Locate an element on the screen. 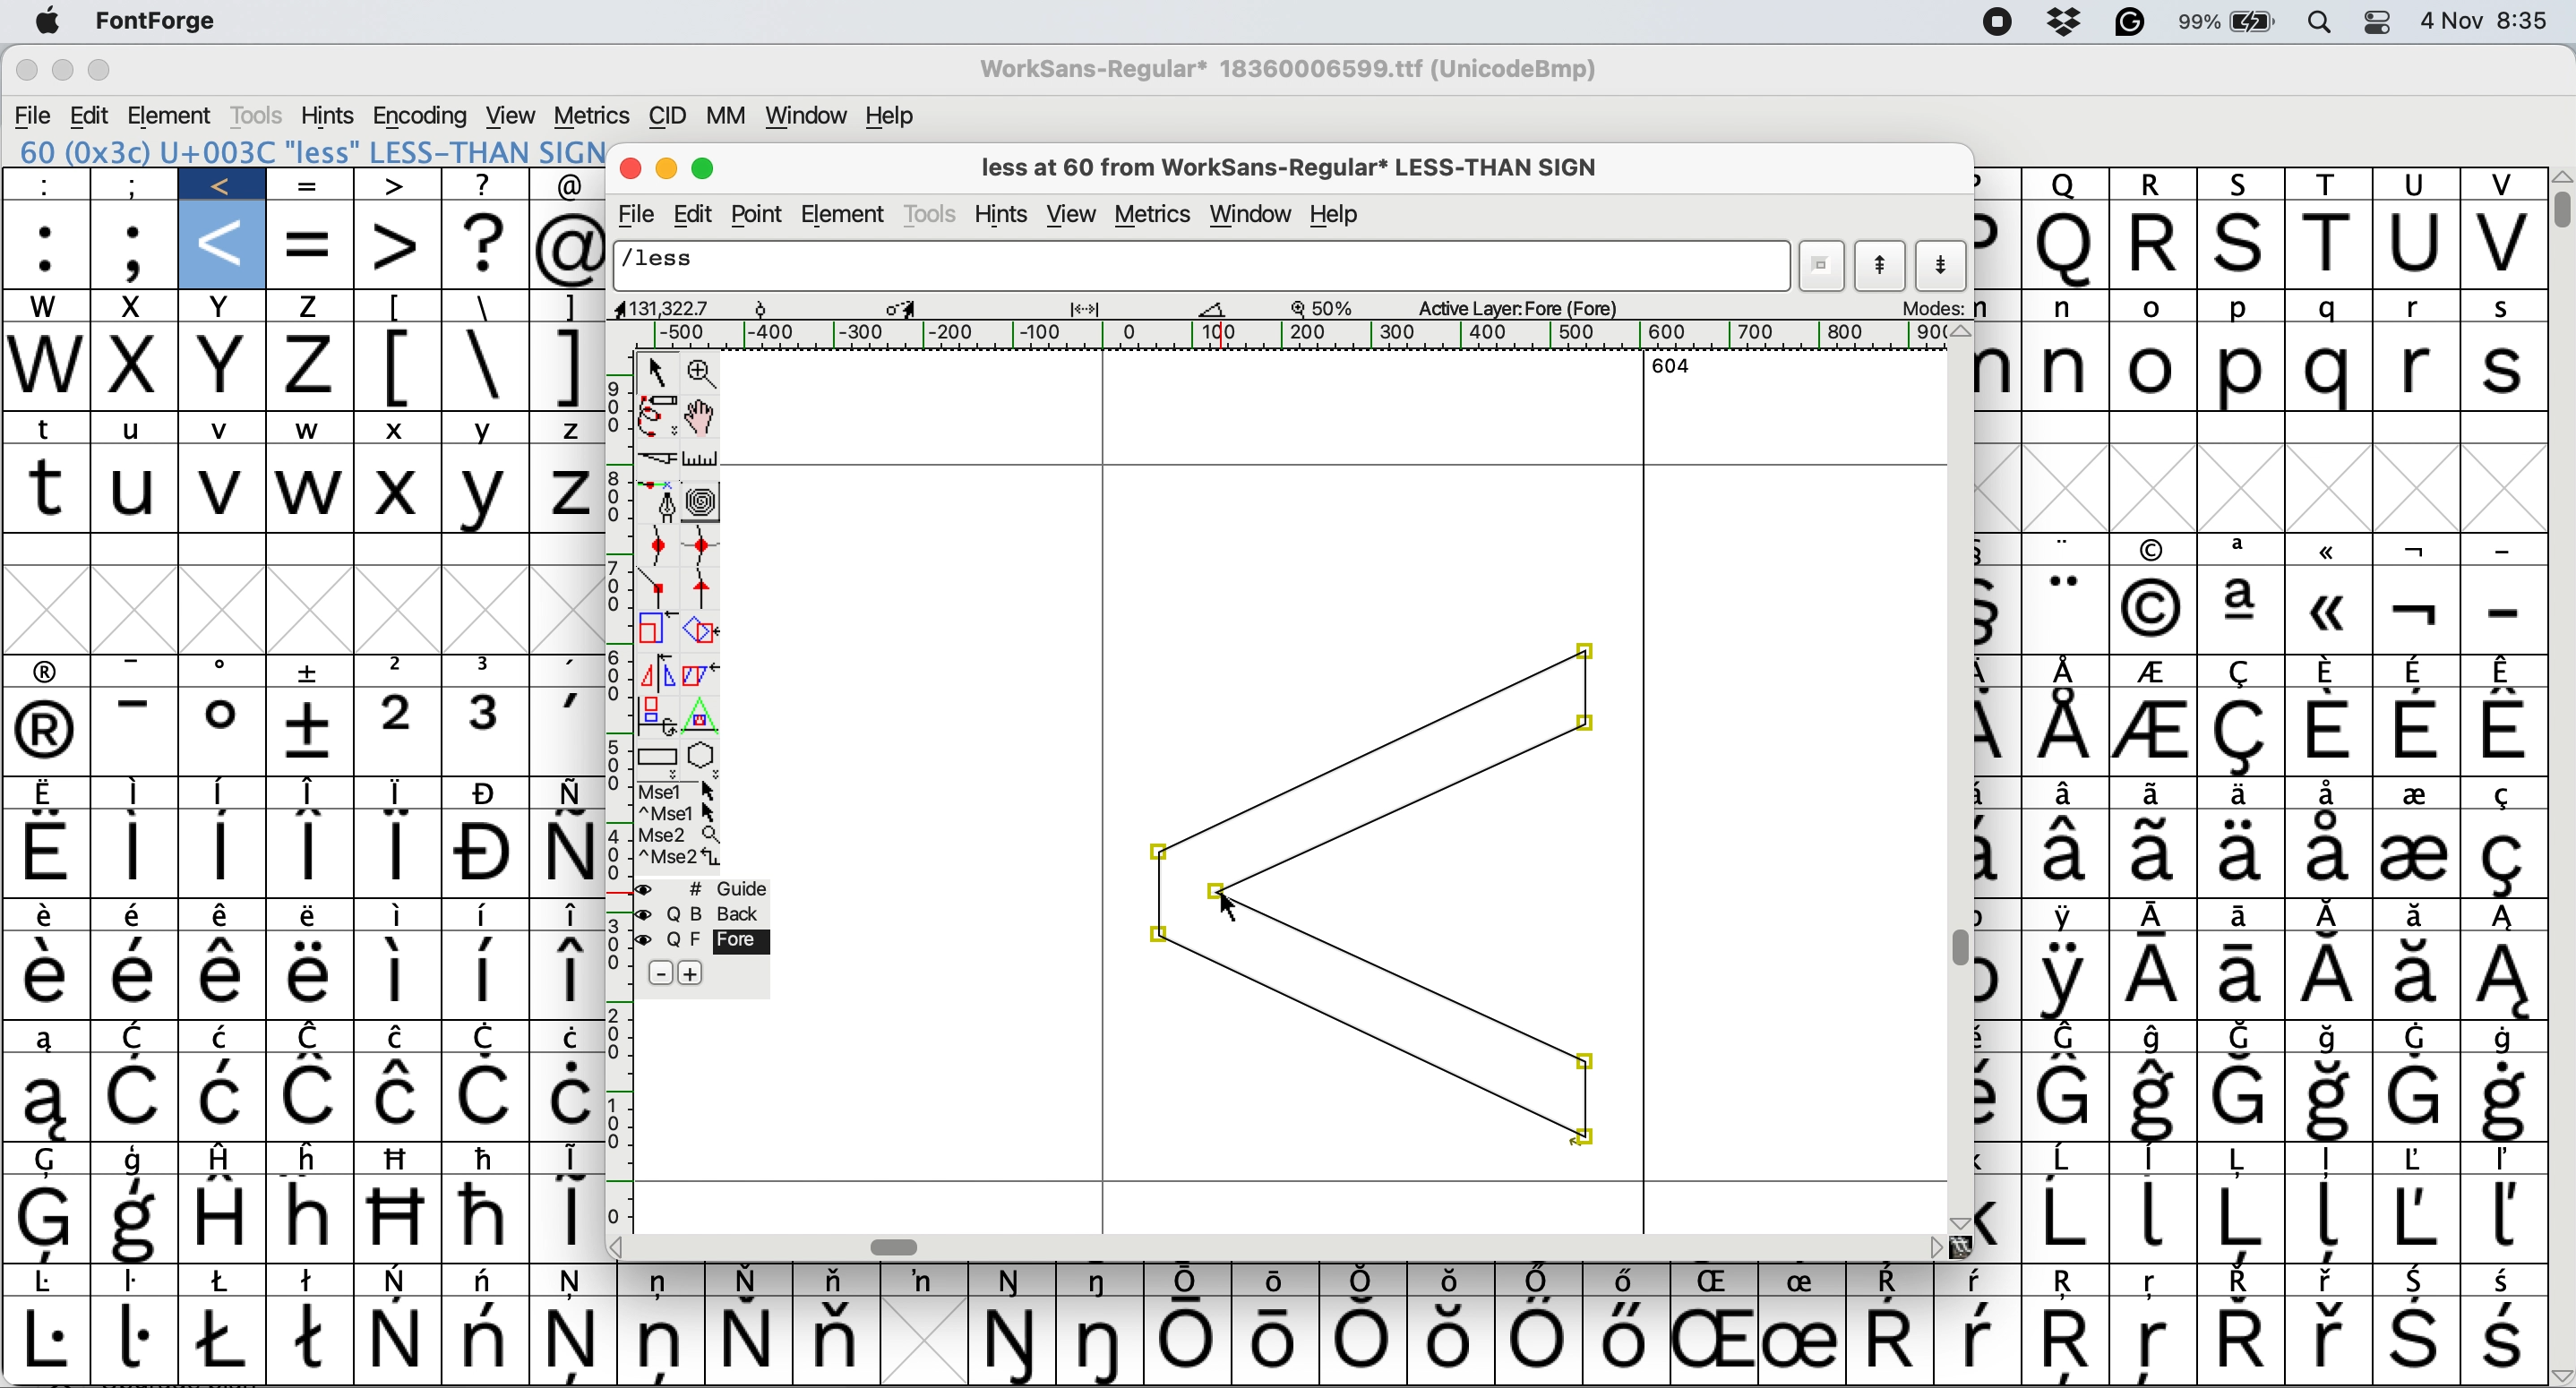  Symbol is located at coordinates (2417, 673).